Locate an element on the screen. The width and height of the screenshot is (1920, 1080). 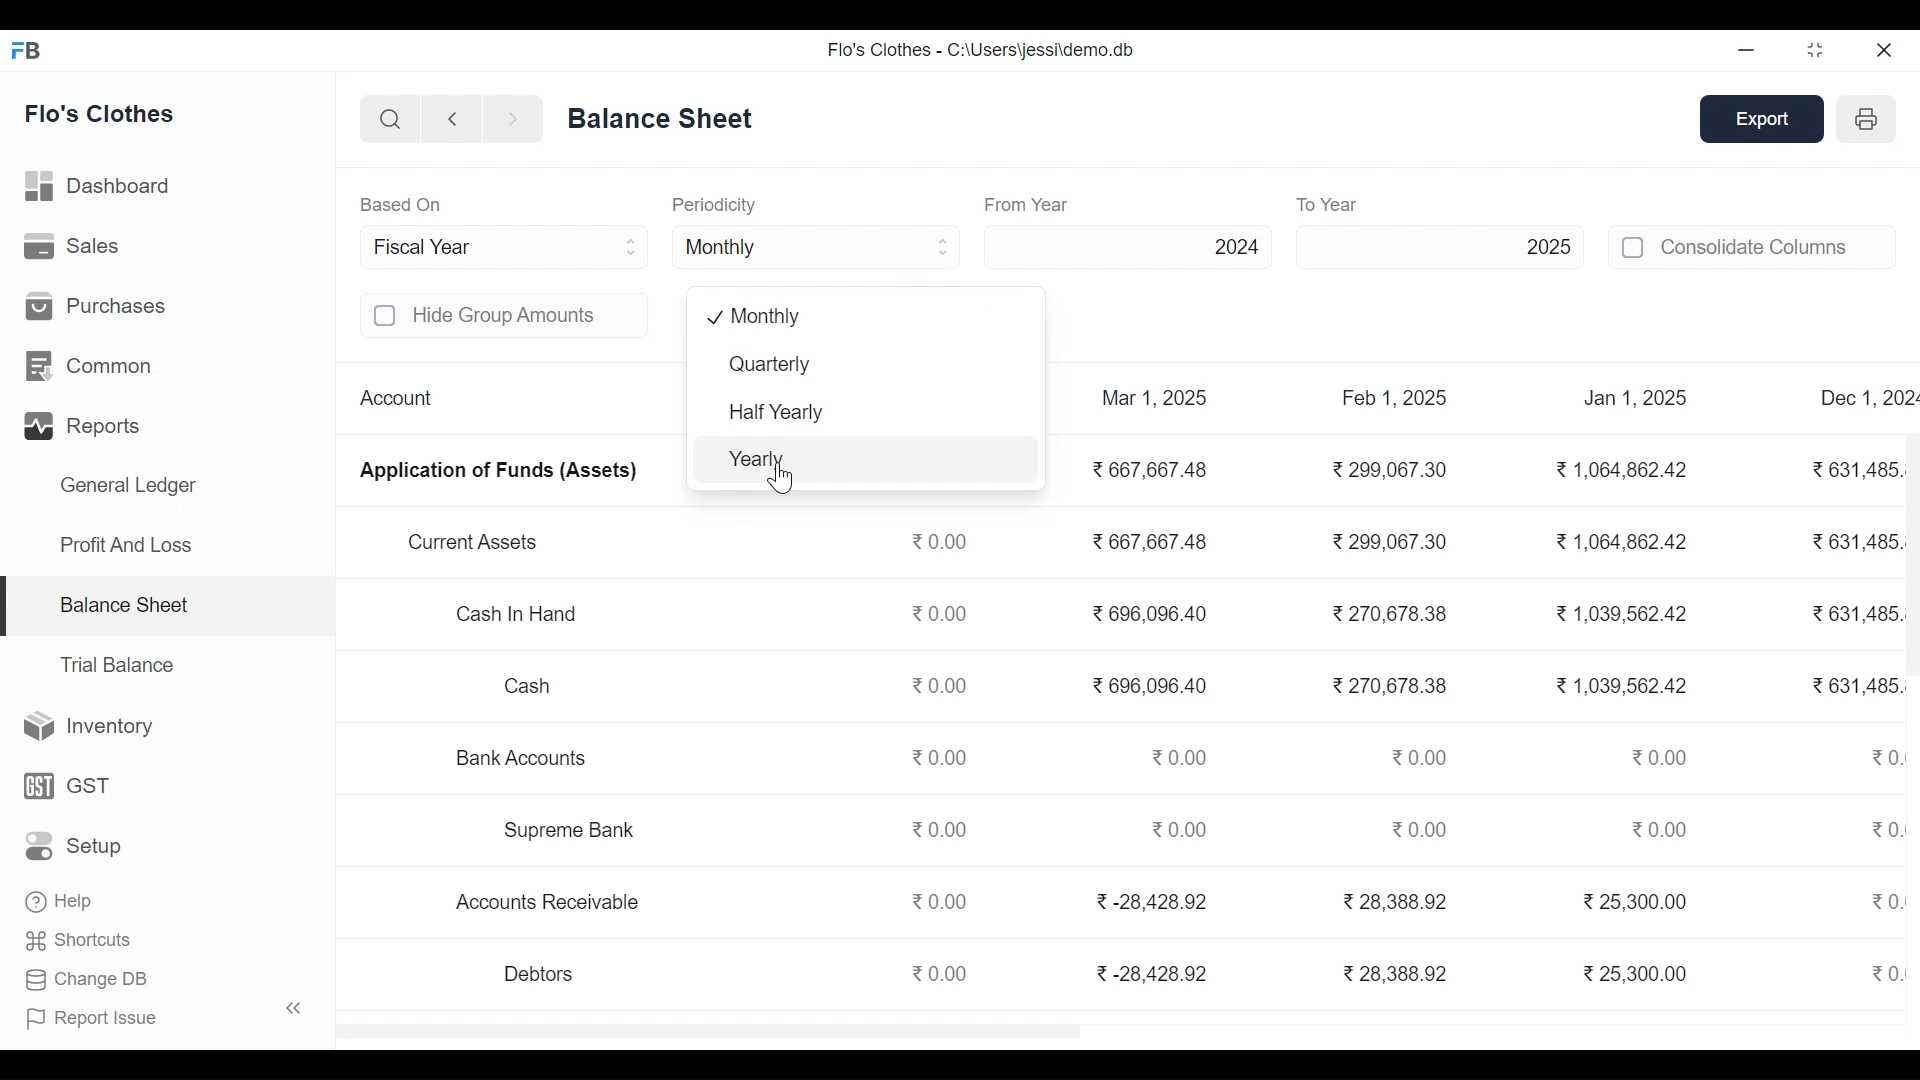
dashboard is located at coordinates (101, 190).